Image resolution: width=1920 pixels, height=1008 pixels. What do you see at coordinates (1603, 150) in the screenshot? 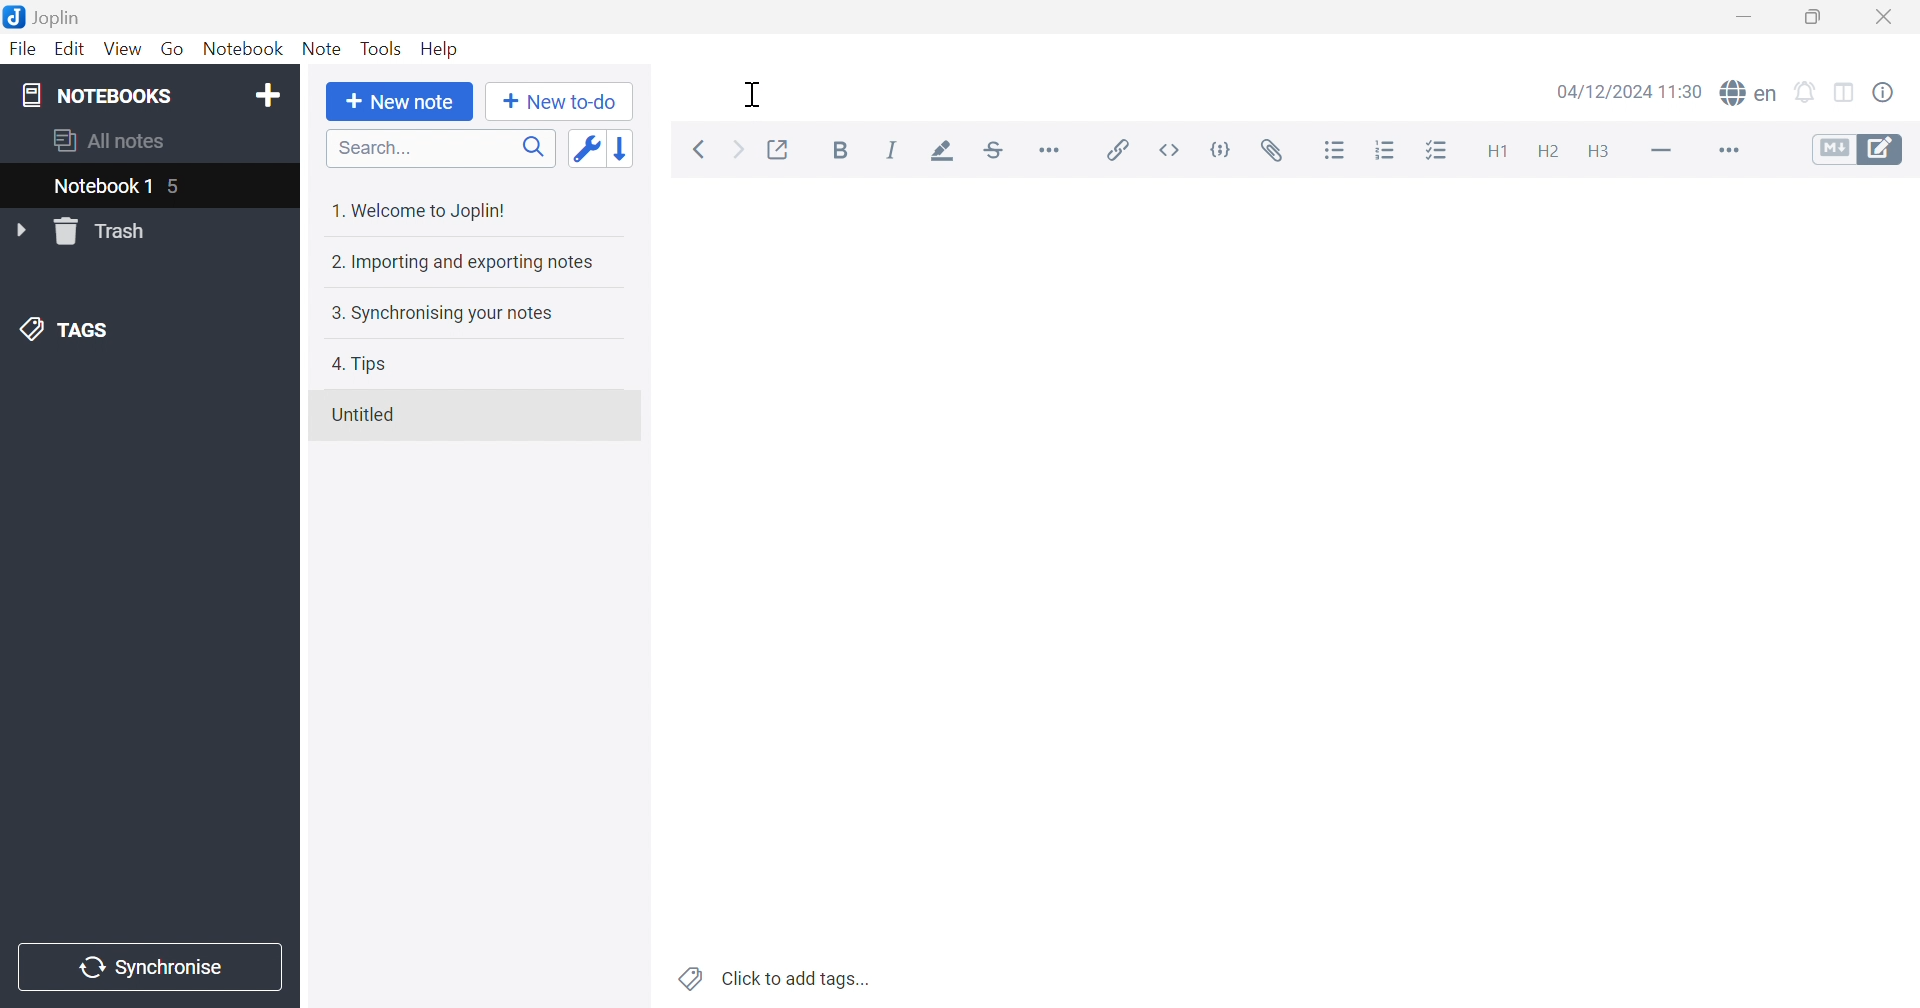
I see `Heading 3` at bounding box center [1603, 150].